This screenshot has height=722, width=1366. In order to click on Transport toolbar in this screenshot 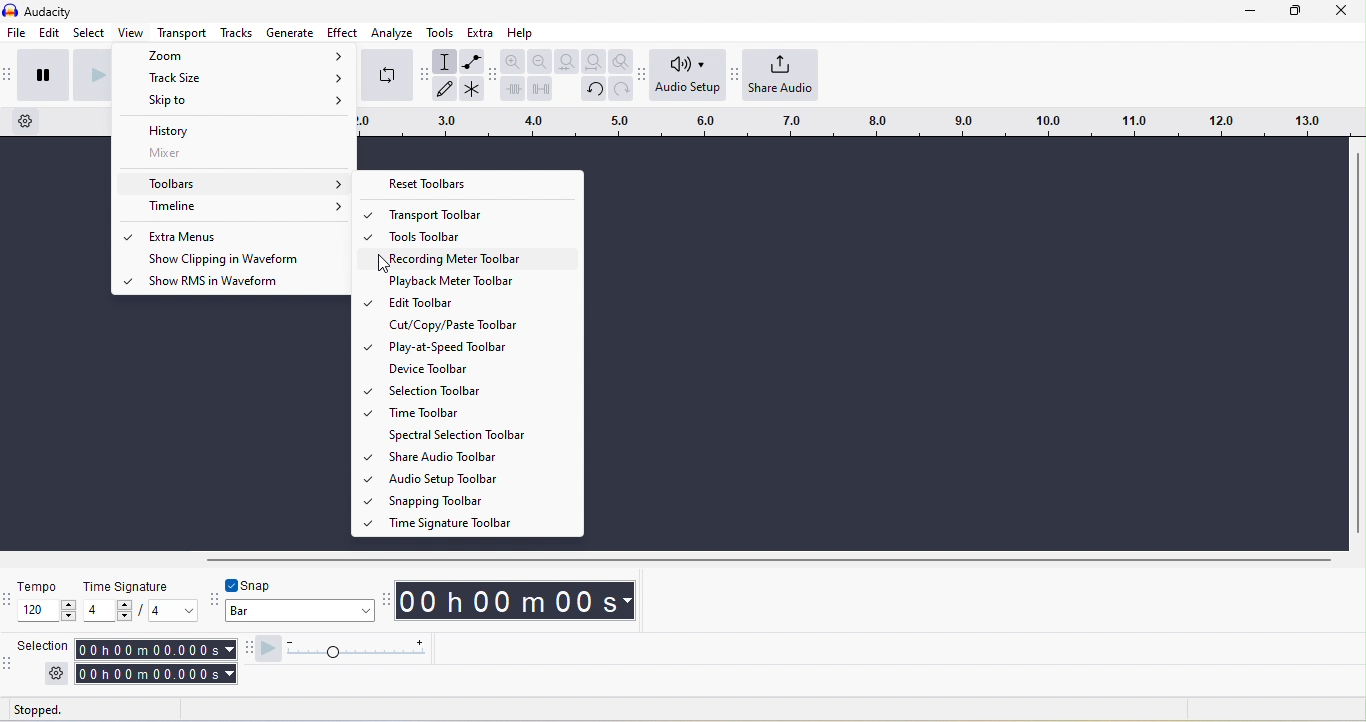, I will do `click(481, 214)`.